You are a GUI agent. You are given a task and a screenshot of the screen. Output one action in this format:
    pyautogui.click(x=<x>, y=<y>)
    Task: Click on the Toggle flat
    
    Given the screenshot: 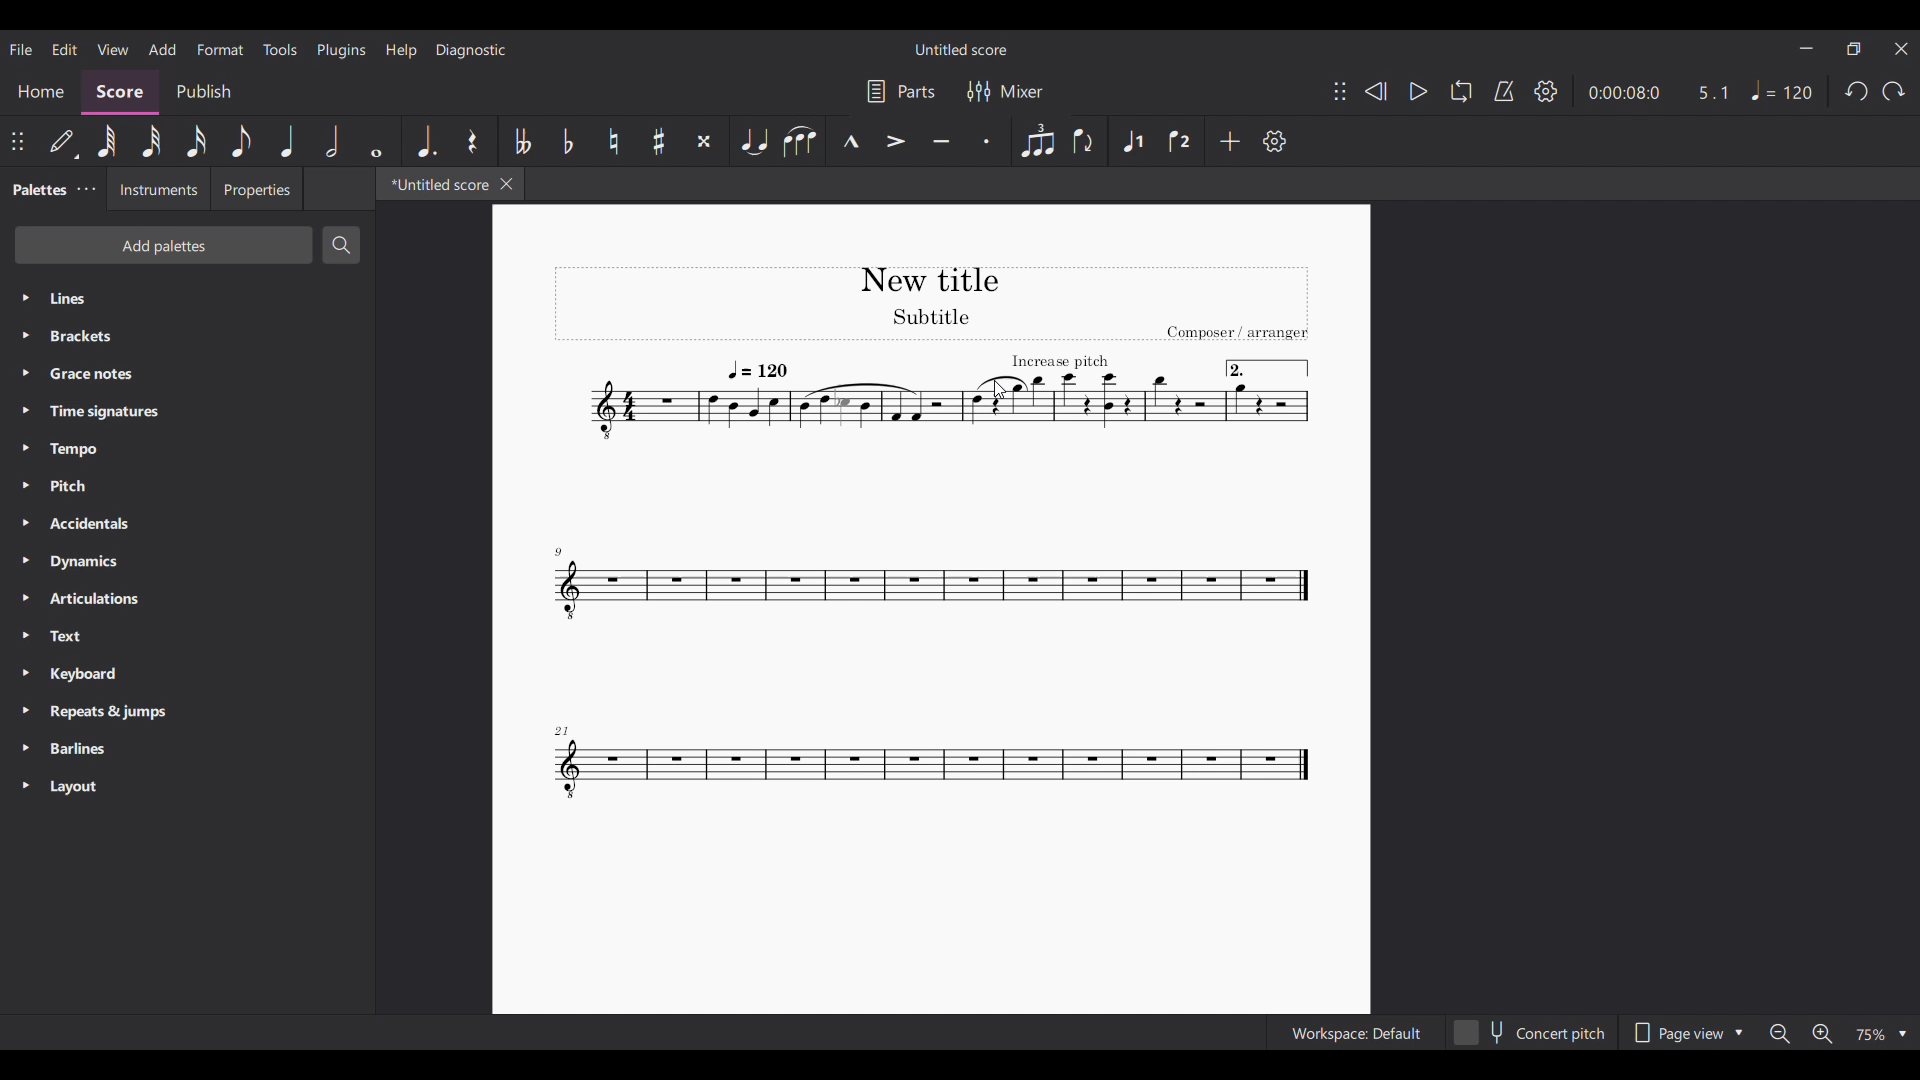 What is the action you would take?
    pyautogui.click(x=568, y=141)
    